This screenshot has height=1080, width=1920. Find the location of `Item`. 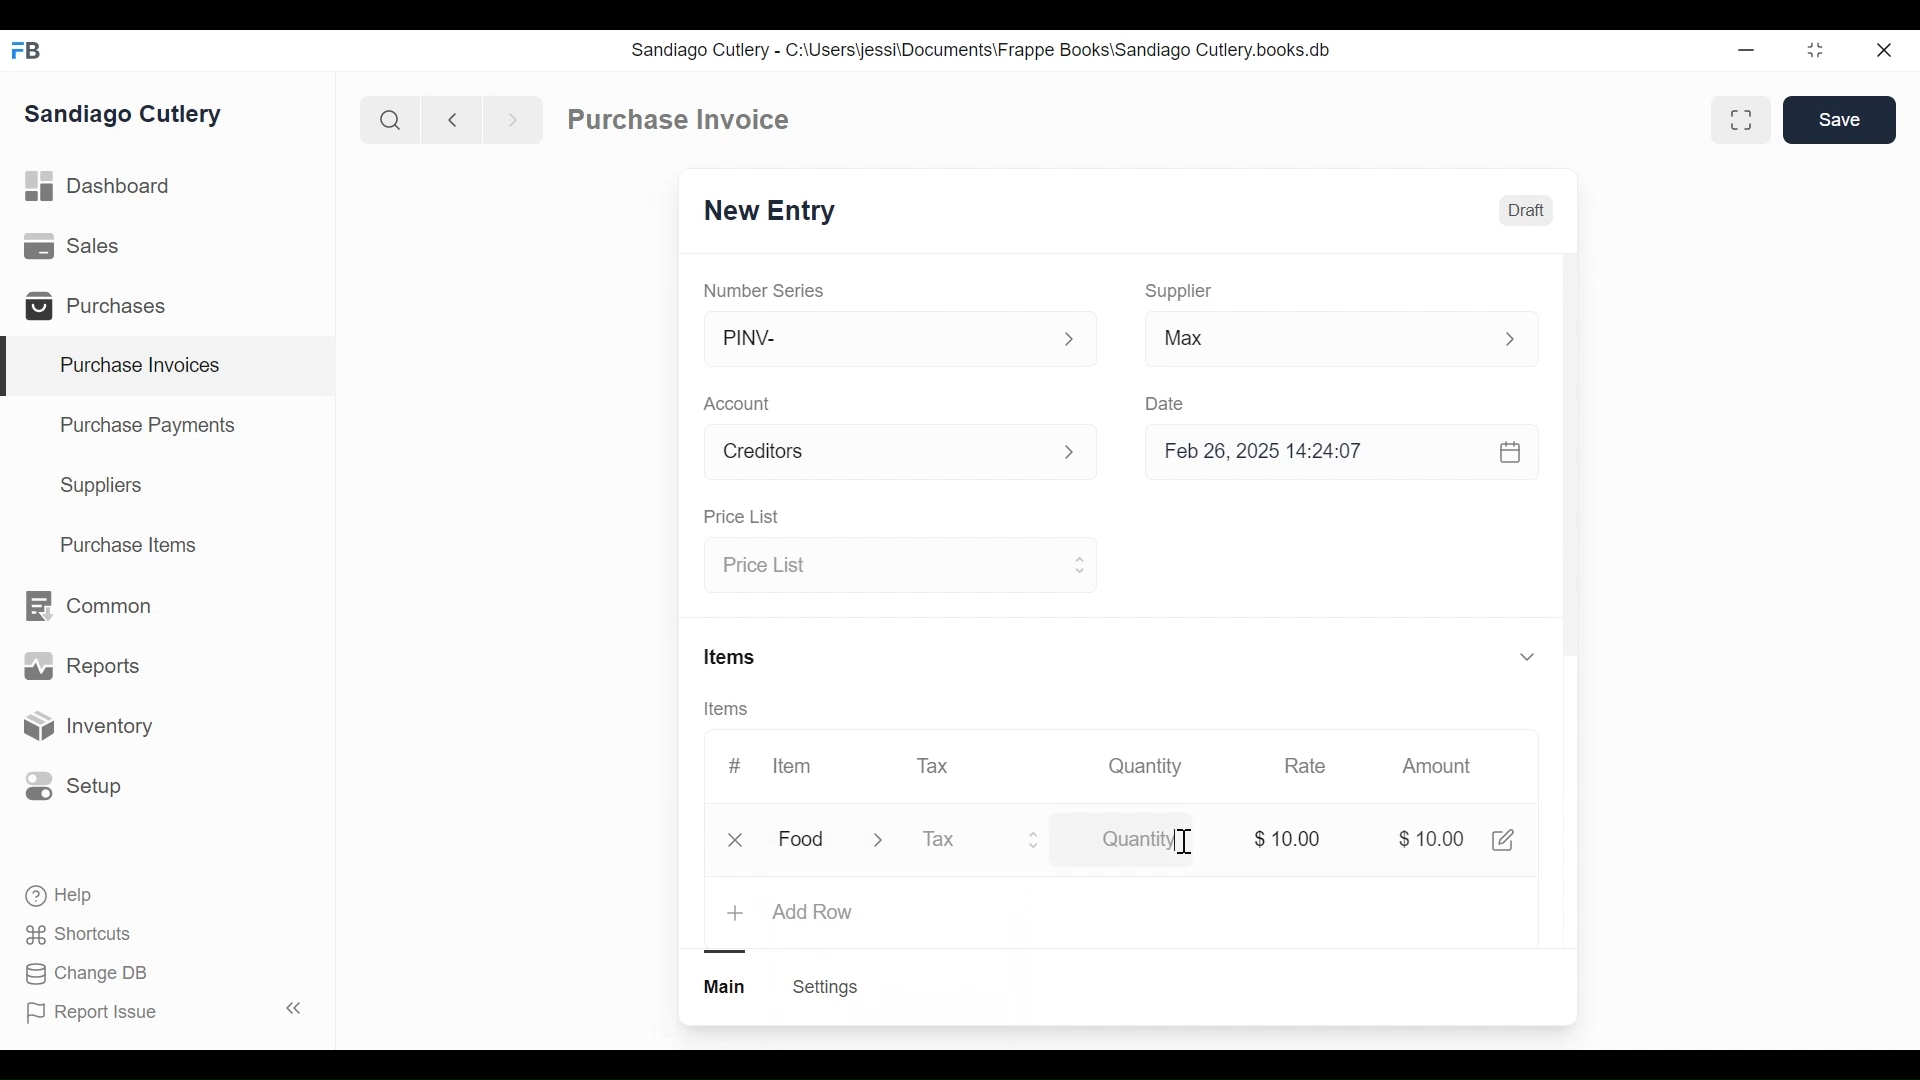

Item is located at coordinates (790, 766).